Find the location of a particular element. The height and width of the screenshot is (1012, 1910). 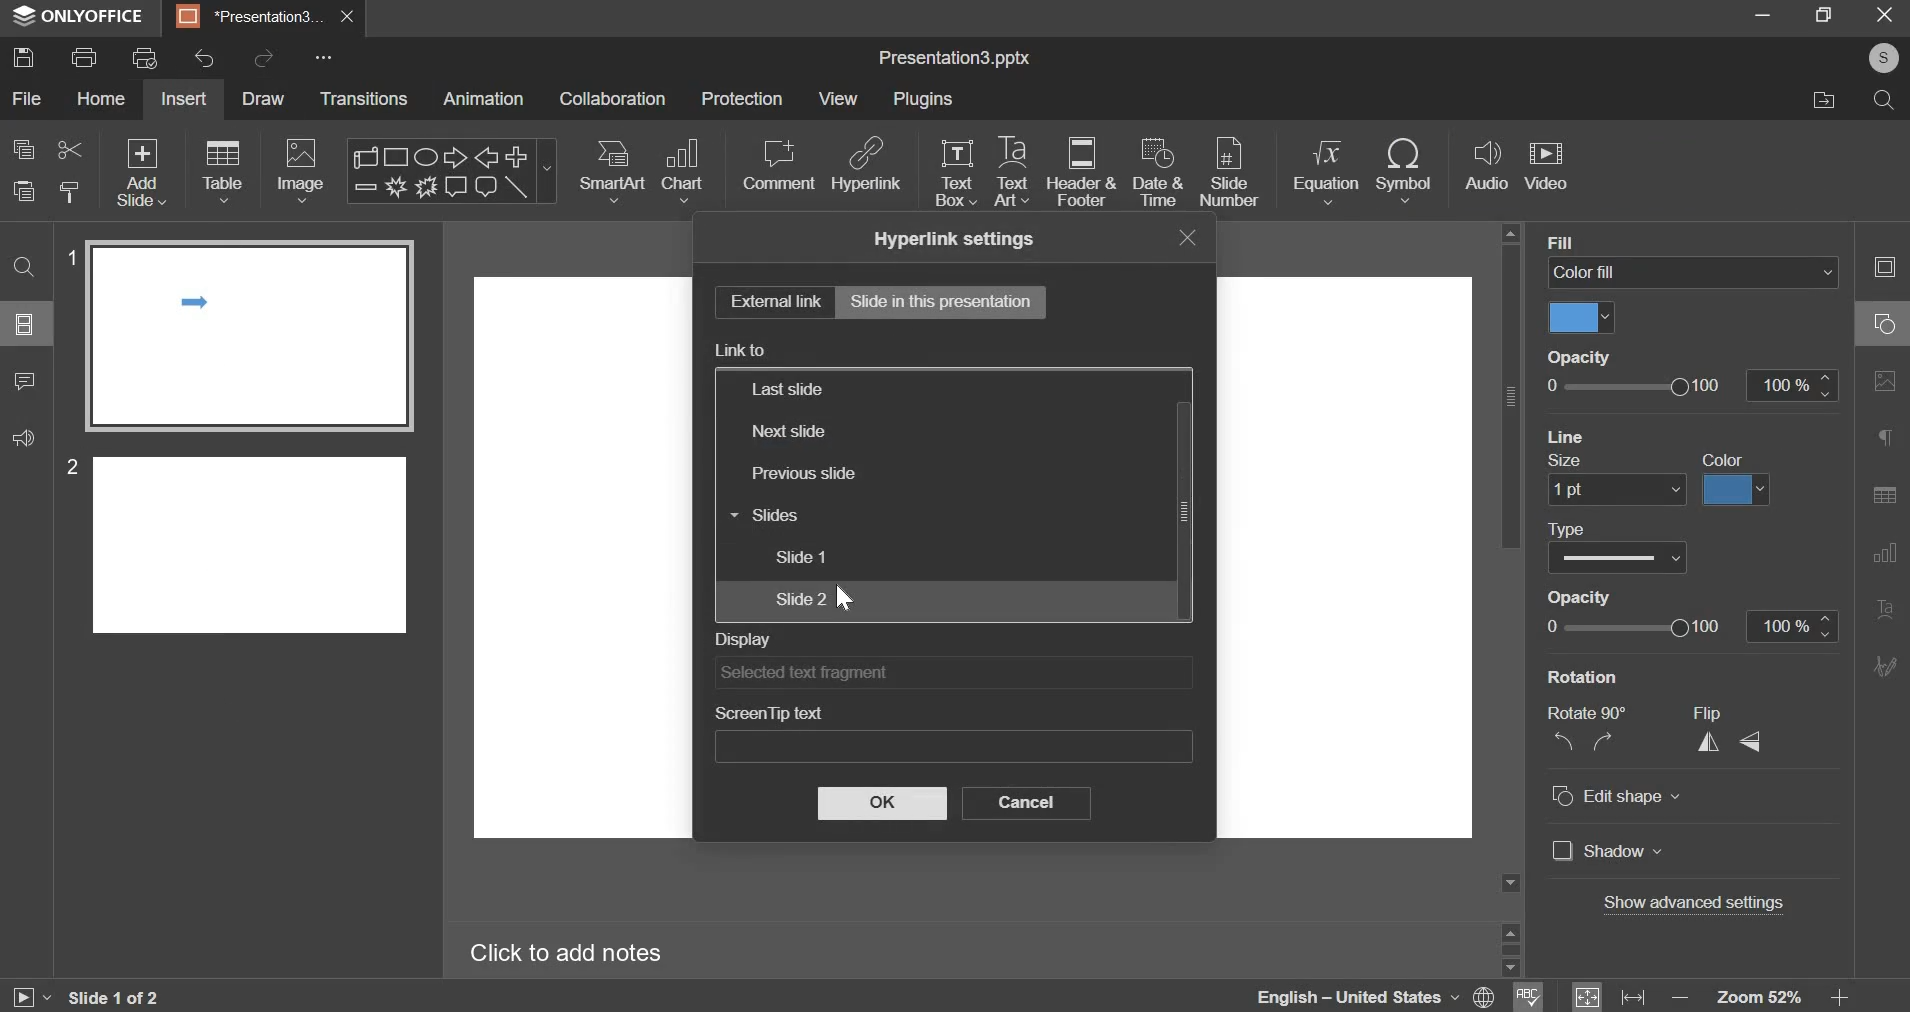

slider from 0 to 100 is located at coordinates (1636, 386).